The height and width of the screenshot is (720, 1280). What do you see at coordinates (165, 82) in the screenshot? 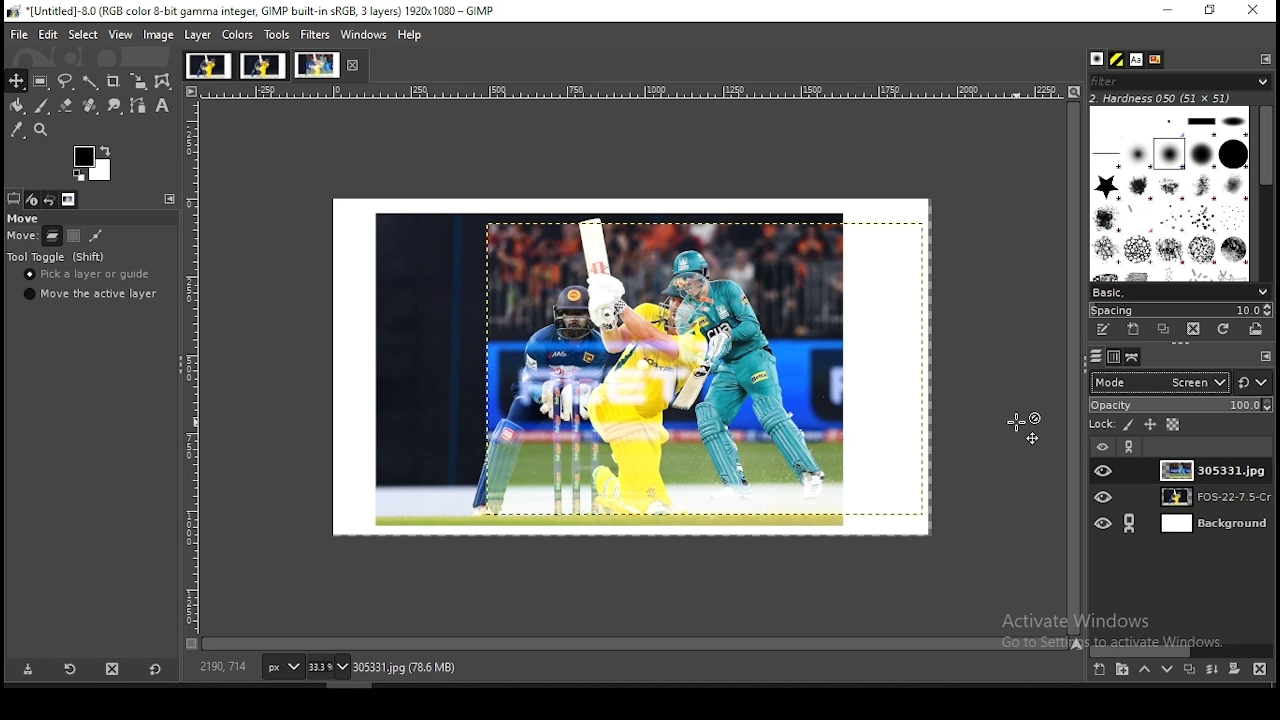
I see `cage transform tool` at bounding box center [165, 82].